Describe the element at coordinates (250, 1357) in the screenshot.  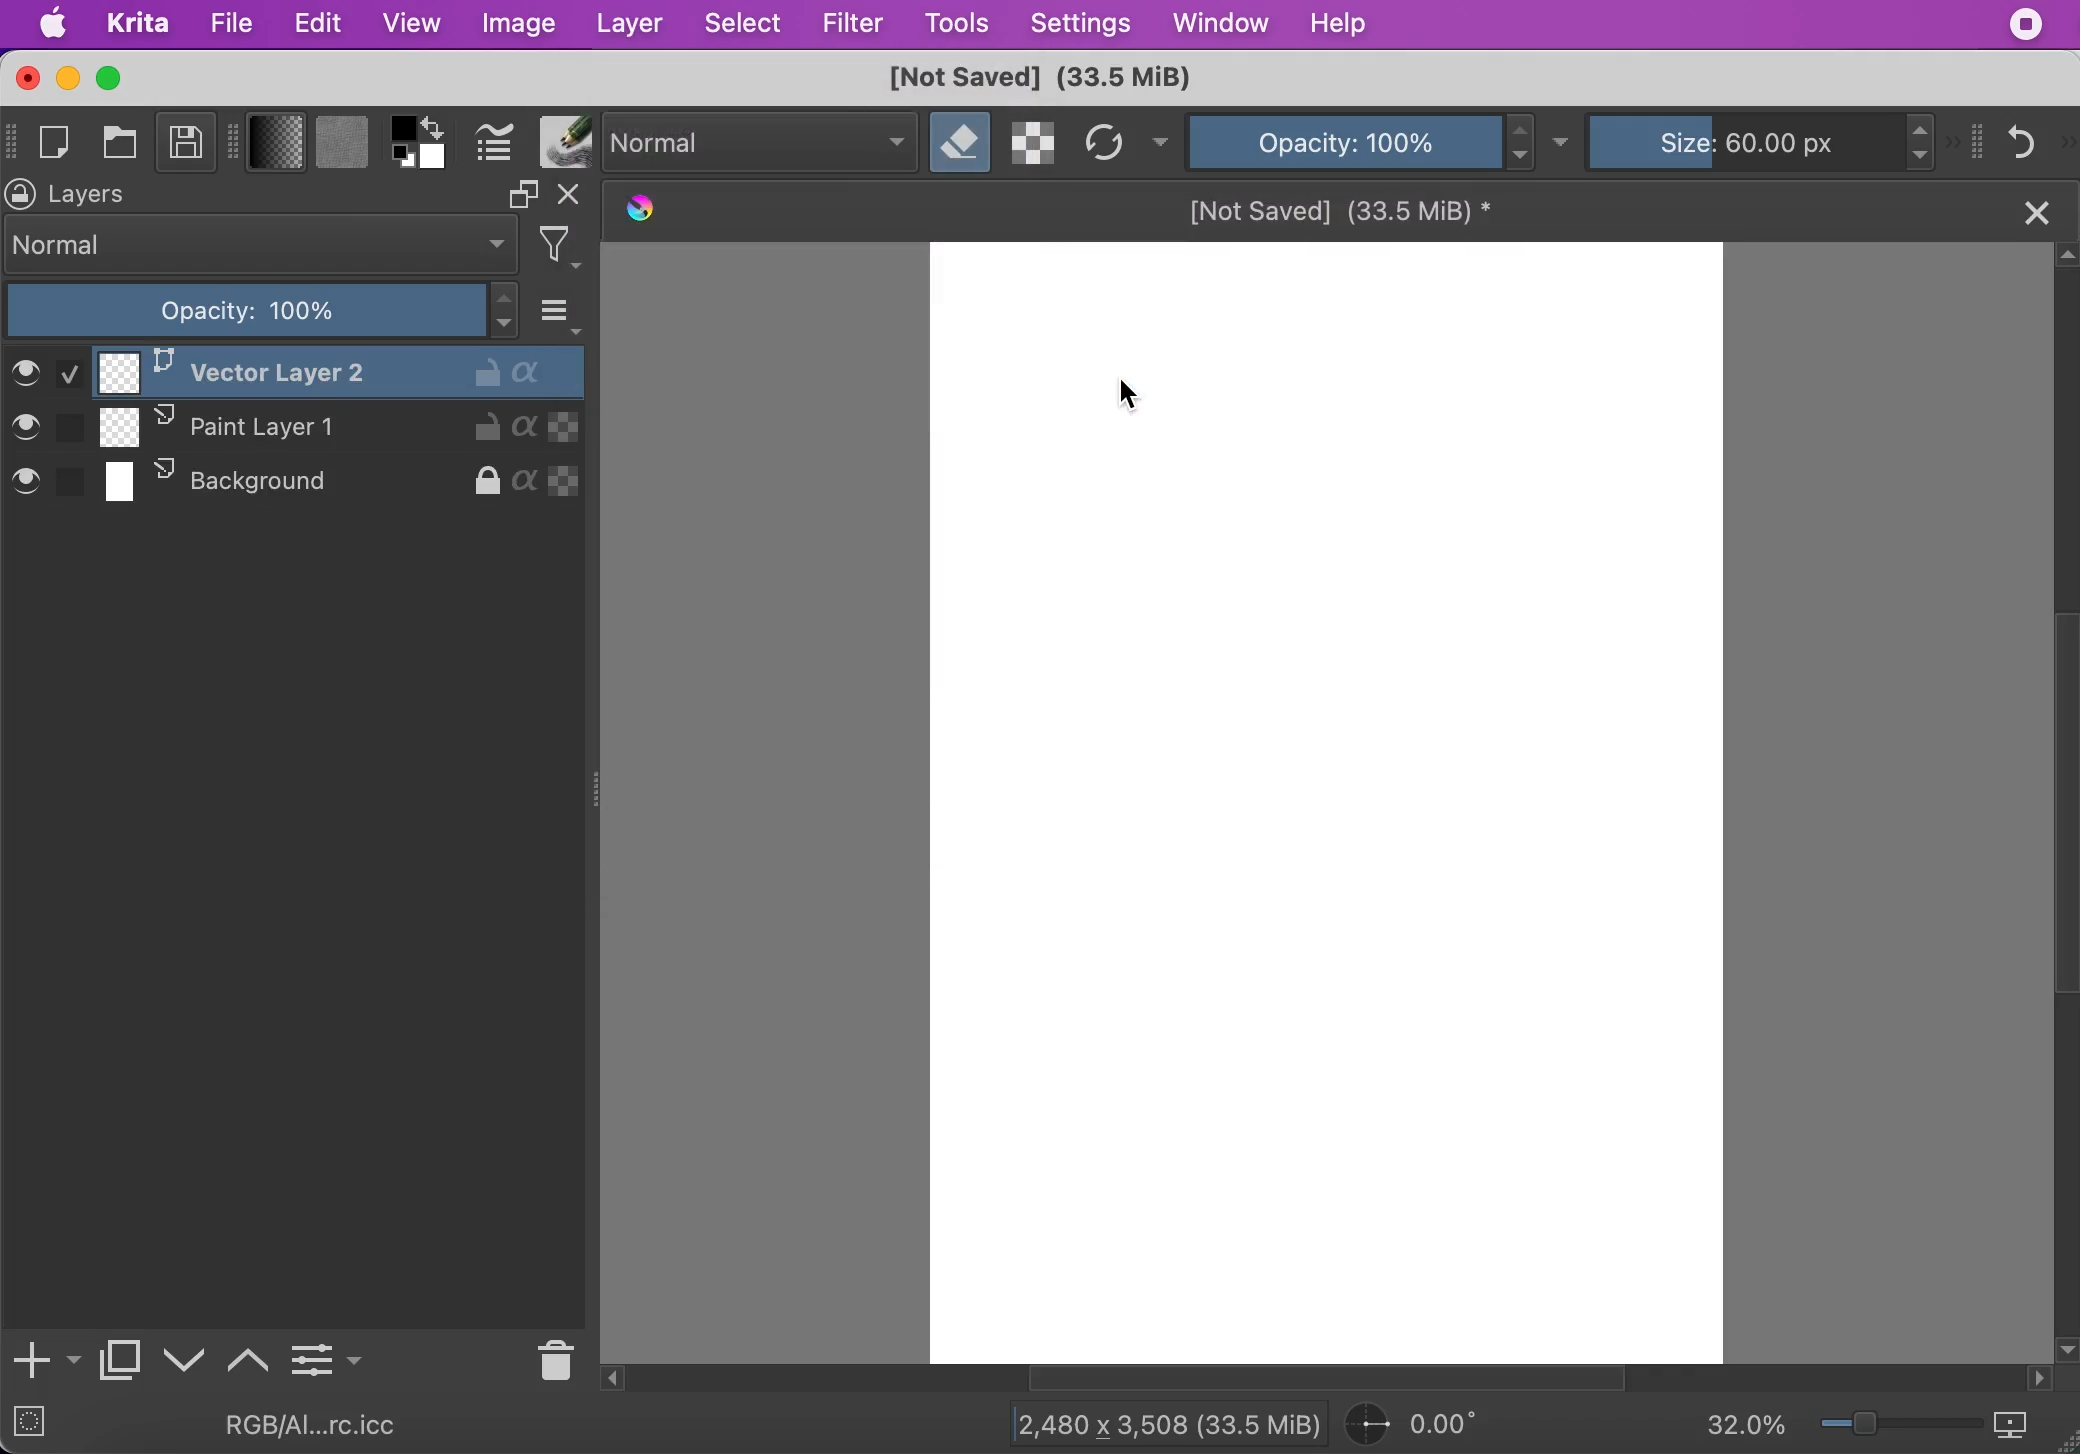
I see `move layer or mask up` at that location.